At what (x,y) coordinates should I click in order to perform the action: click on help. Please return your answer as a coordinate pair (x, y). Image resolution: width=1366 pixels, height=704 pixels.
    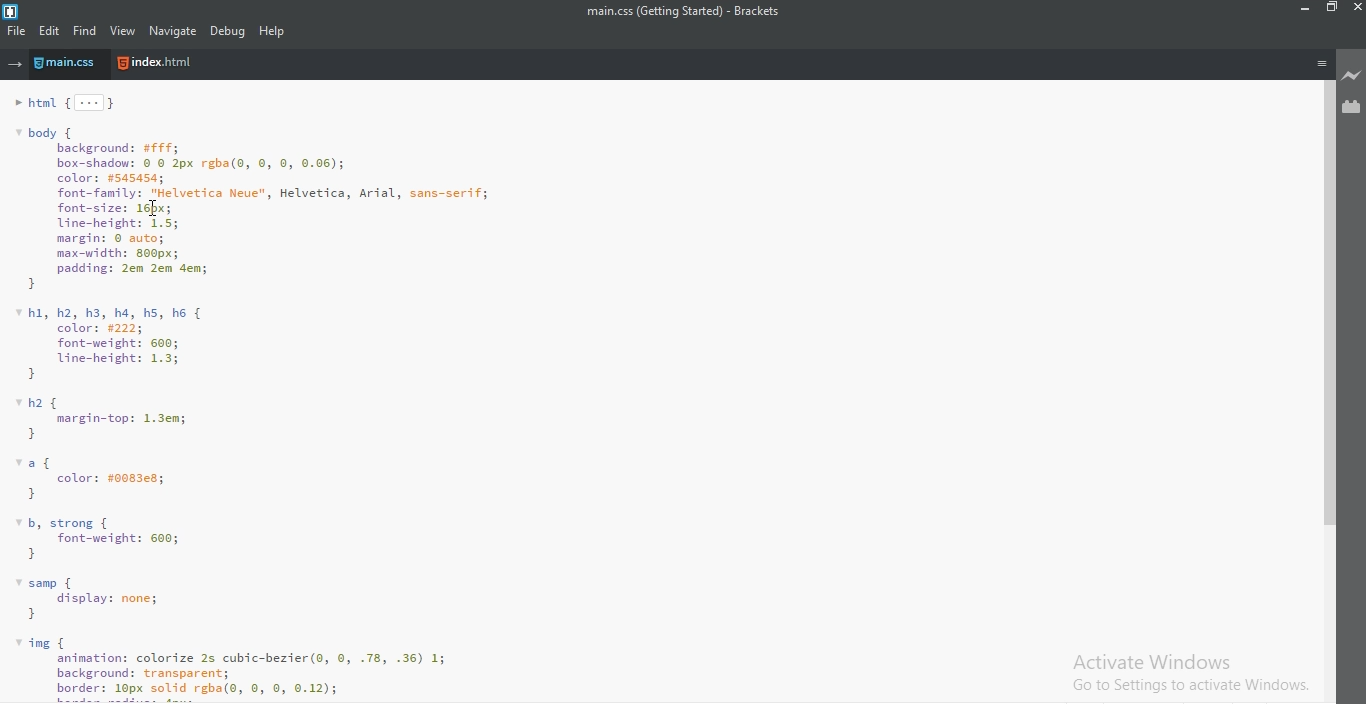
    Looking at the image, I should click on (274, 31).